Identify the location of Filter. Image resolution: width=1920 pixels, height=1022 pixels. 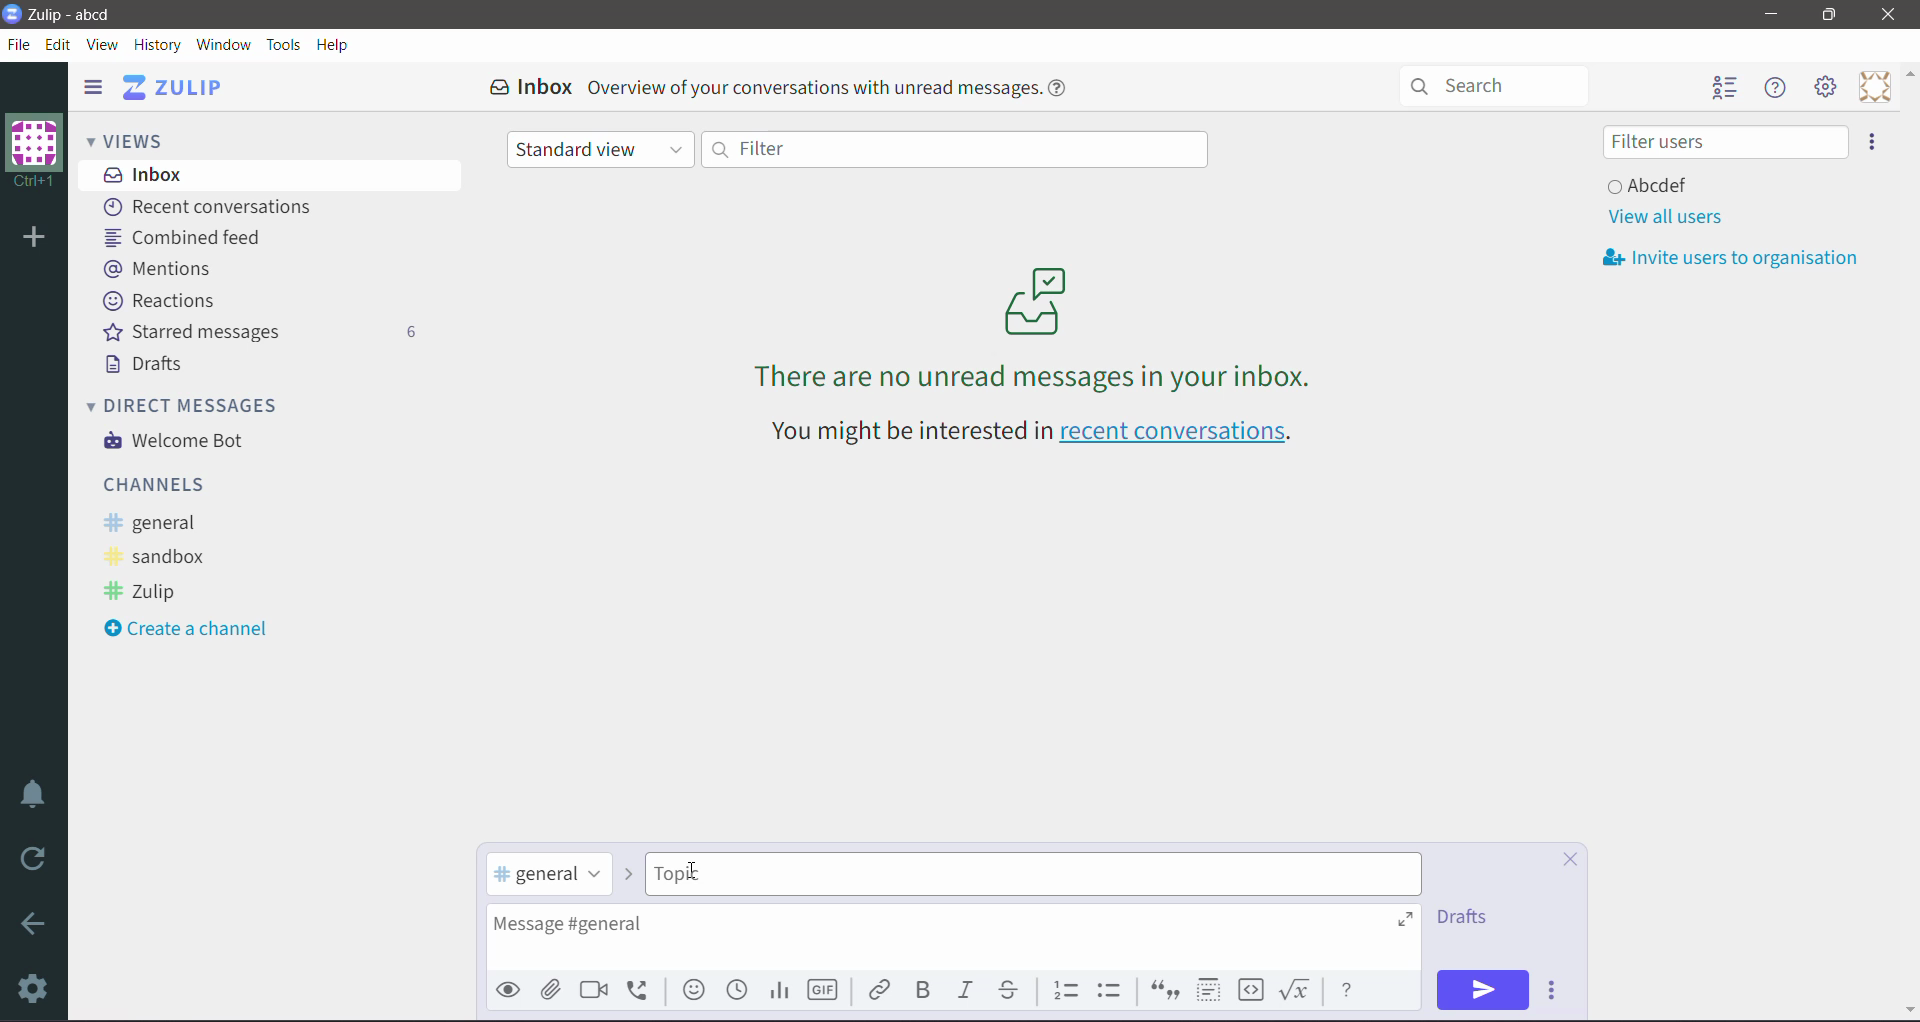
(953, 148).